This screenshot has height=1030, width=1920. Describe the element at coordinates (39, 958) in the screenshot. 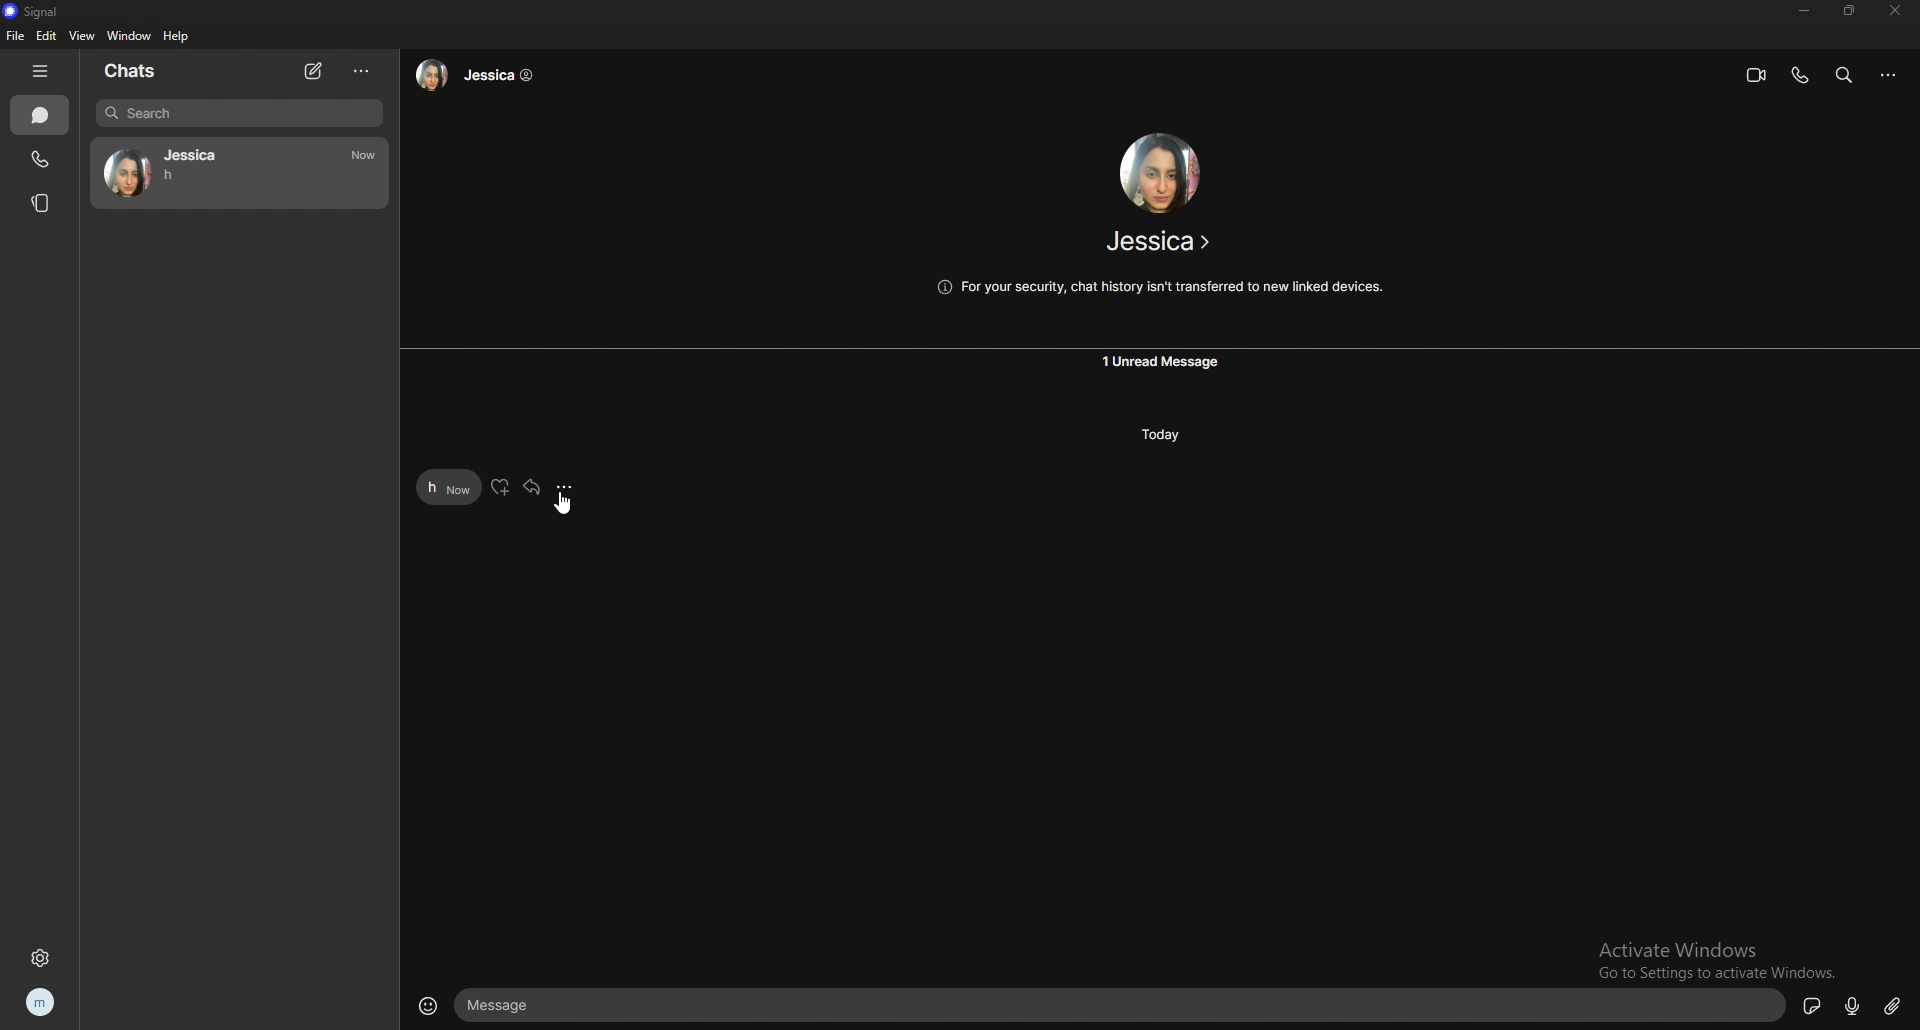

I see `settings` at that location.